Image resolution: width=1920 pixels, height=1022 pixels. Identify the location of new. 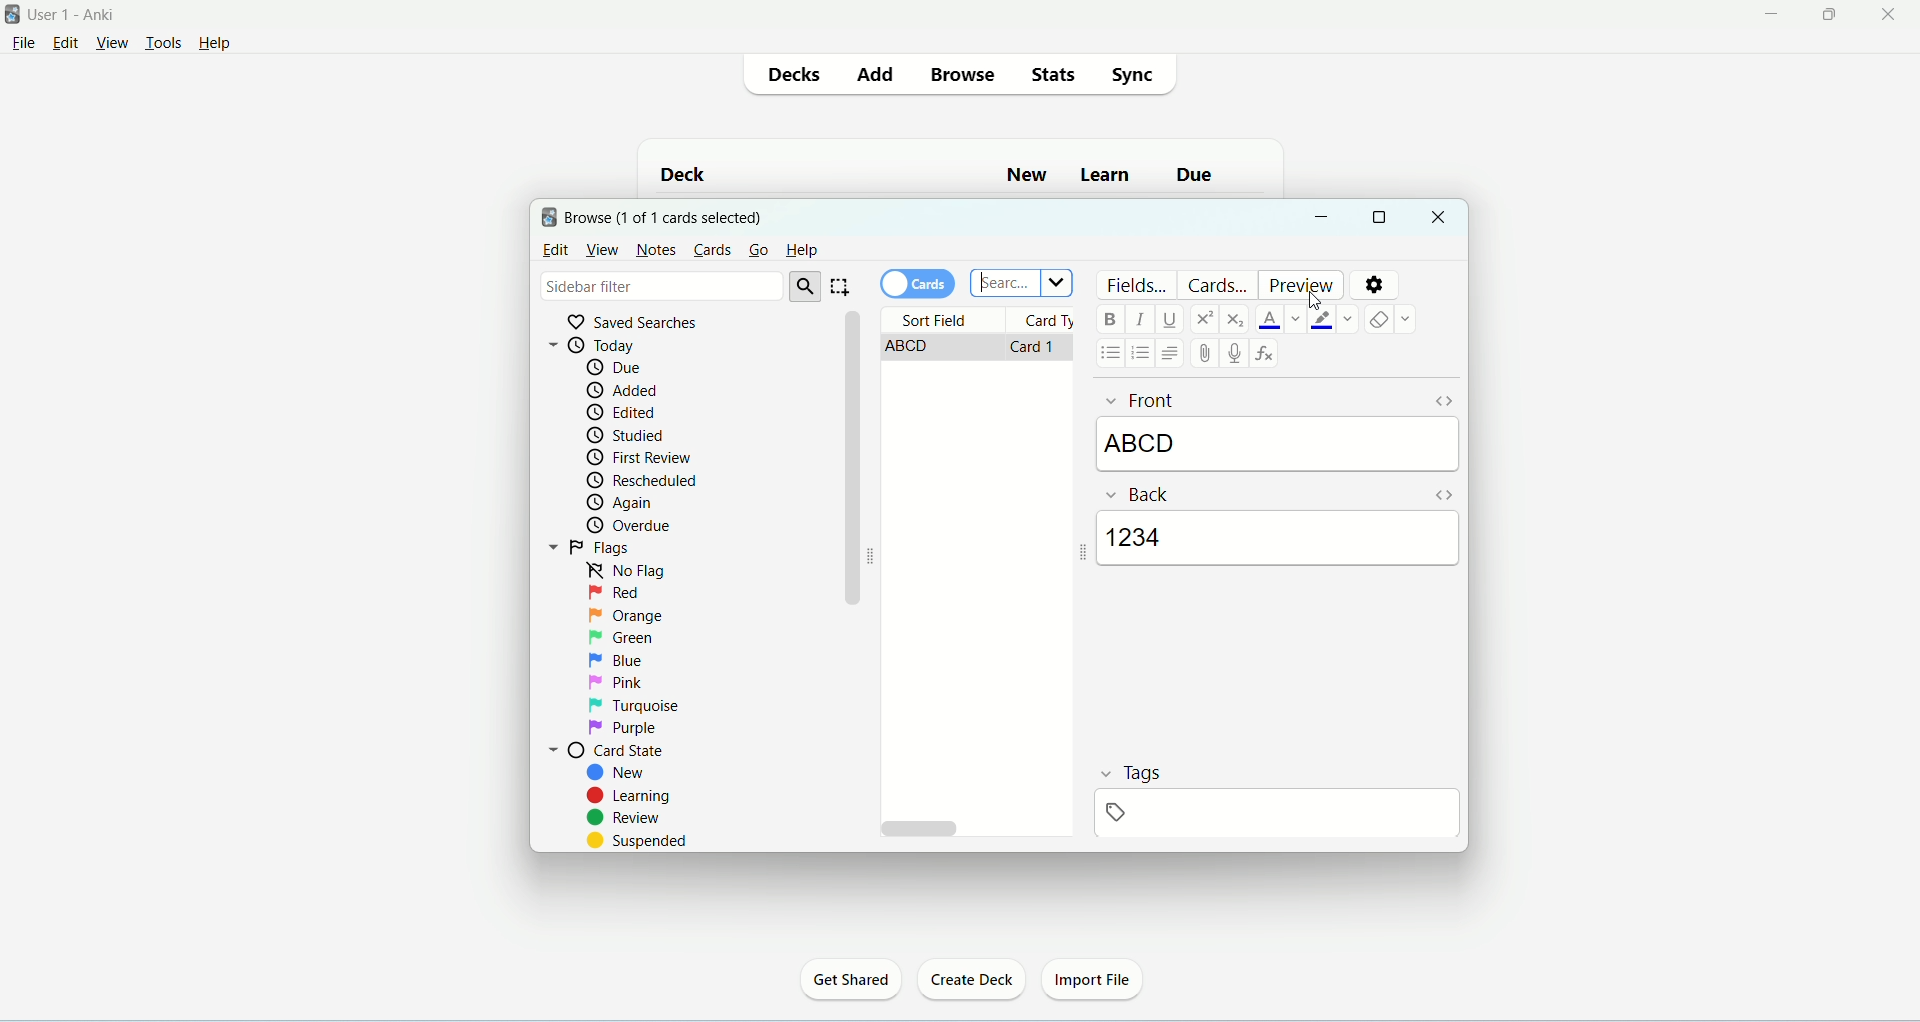
(621, 773).